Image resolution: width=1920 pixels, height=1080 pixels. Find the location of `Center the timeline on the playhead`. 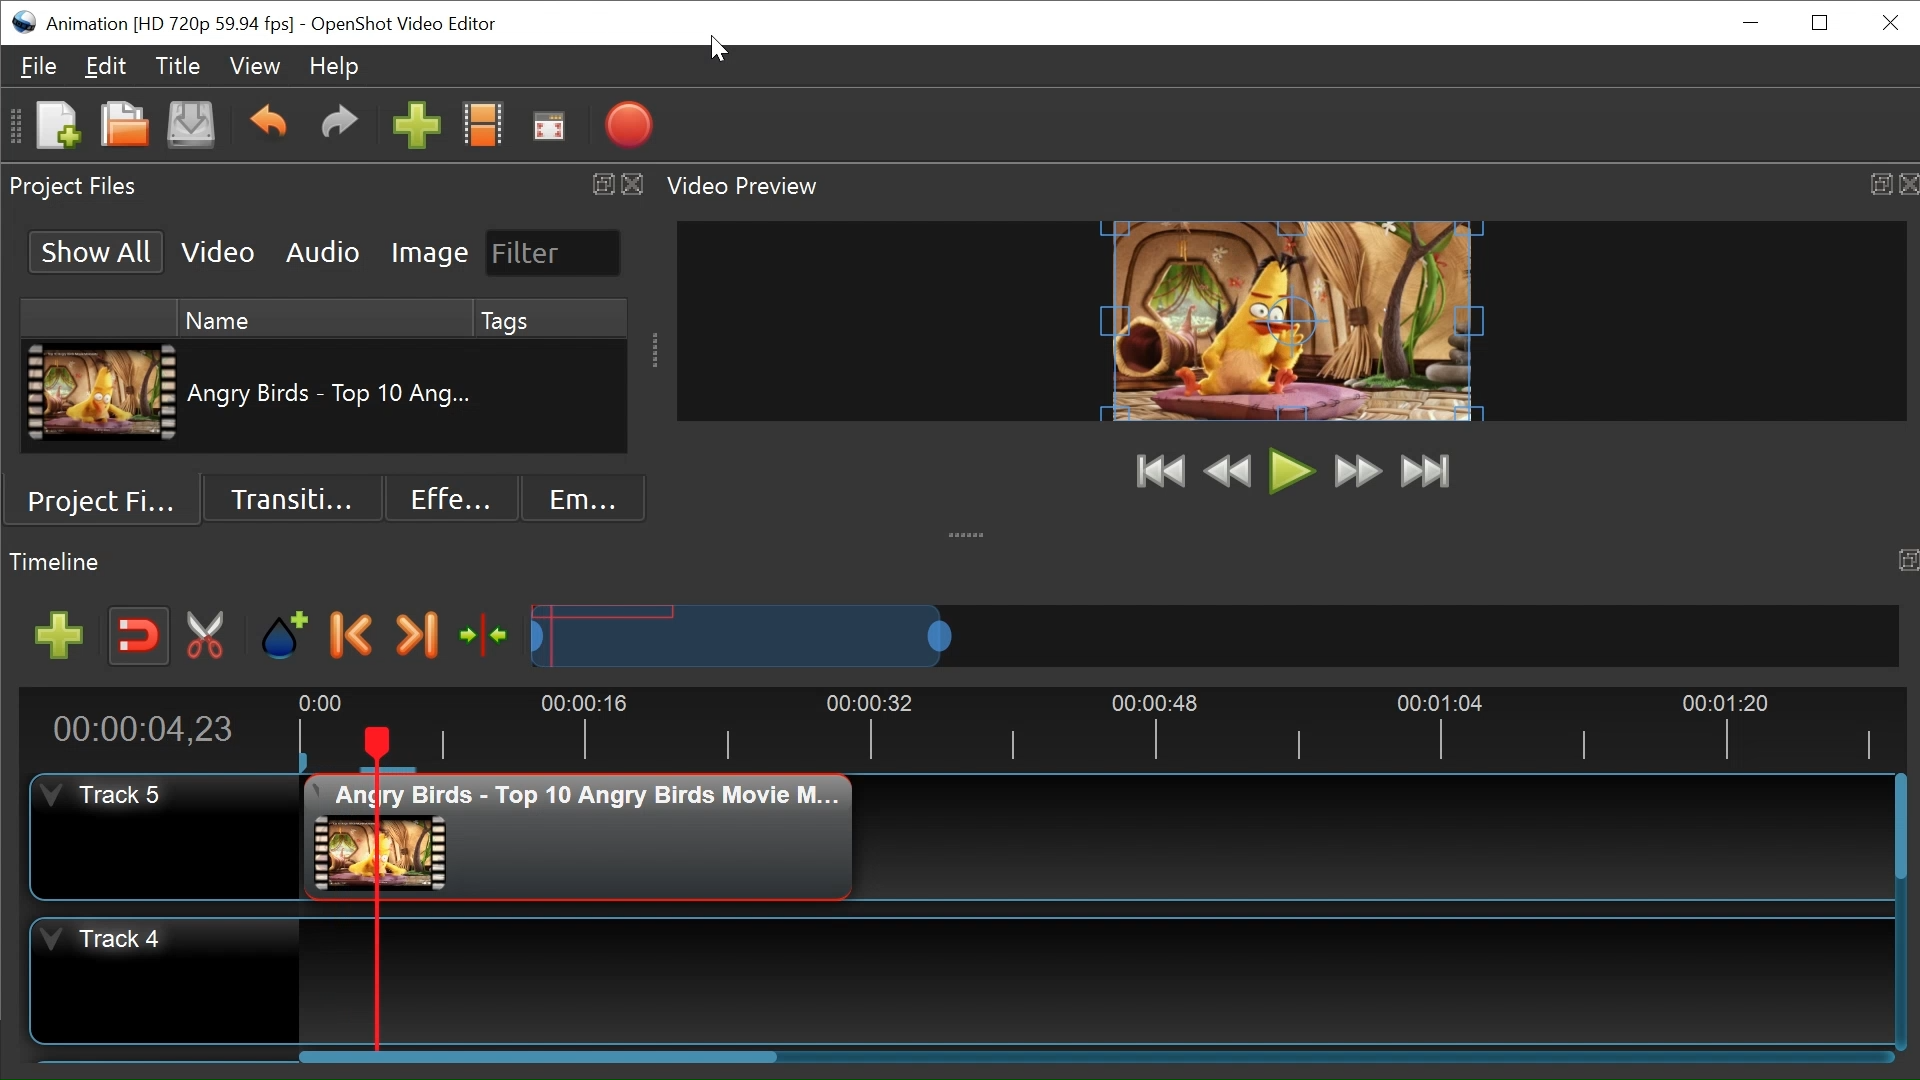

Center the timeline on the playhead is located at coordinates (488, 638).